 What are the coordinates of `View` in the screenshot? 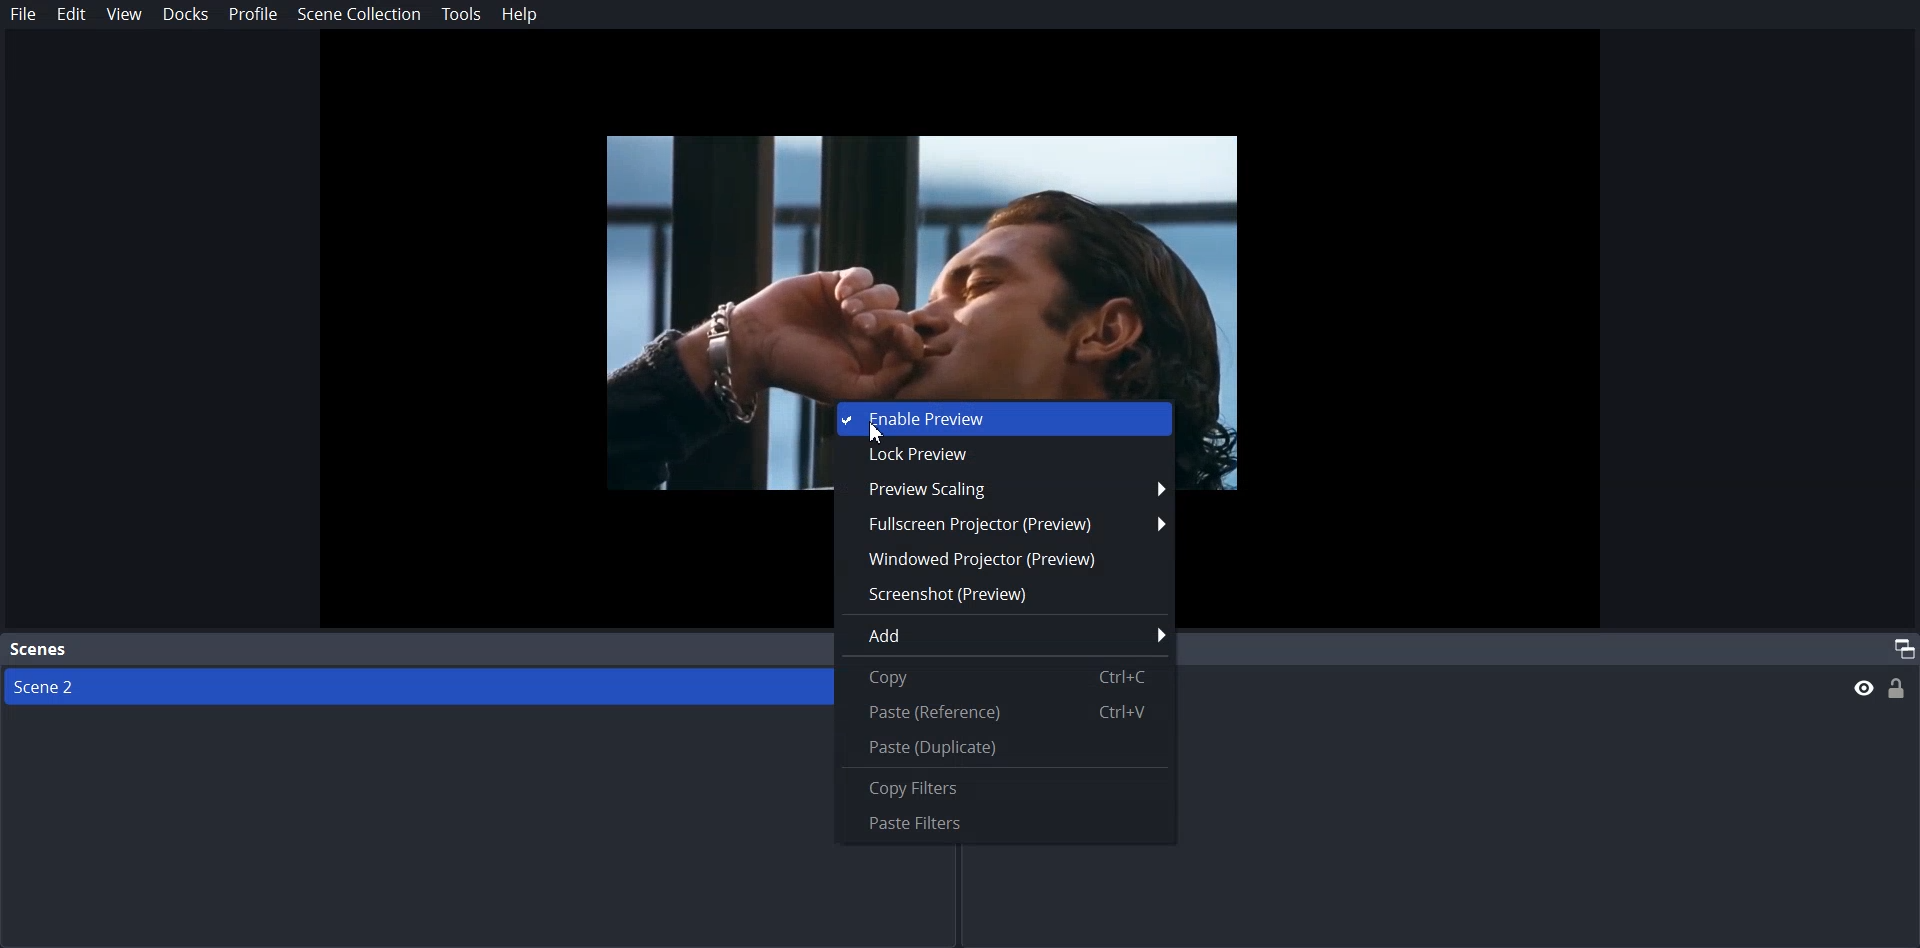 It's located at (122, 15).